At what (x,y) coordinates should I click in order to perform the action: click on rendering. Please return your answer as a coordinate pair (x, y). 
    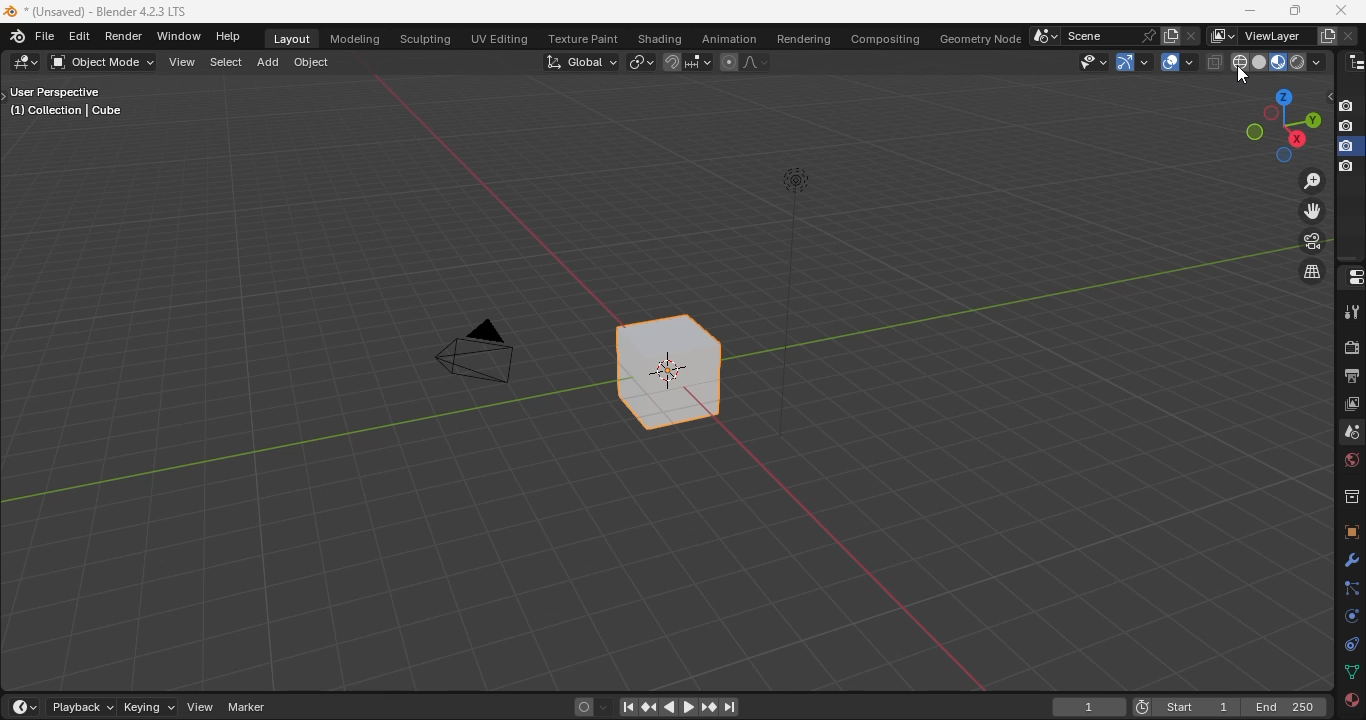
    Looking at the image, I should click on (806, 41).